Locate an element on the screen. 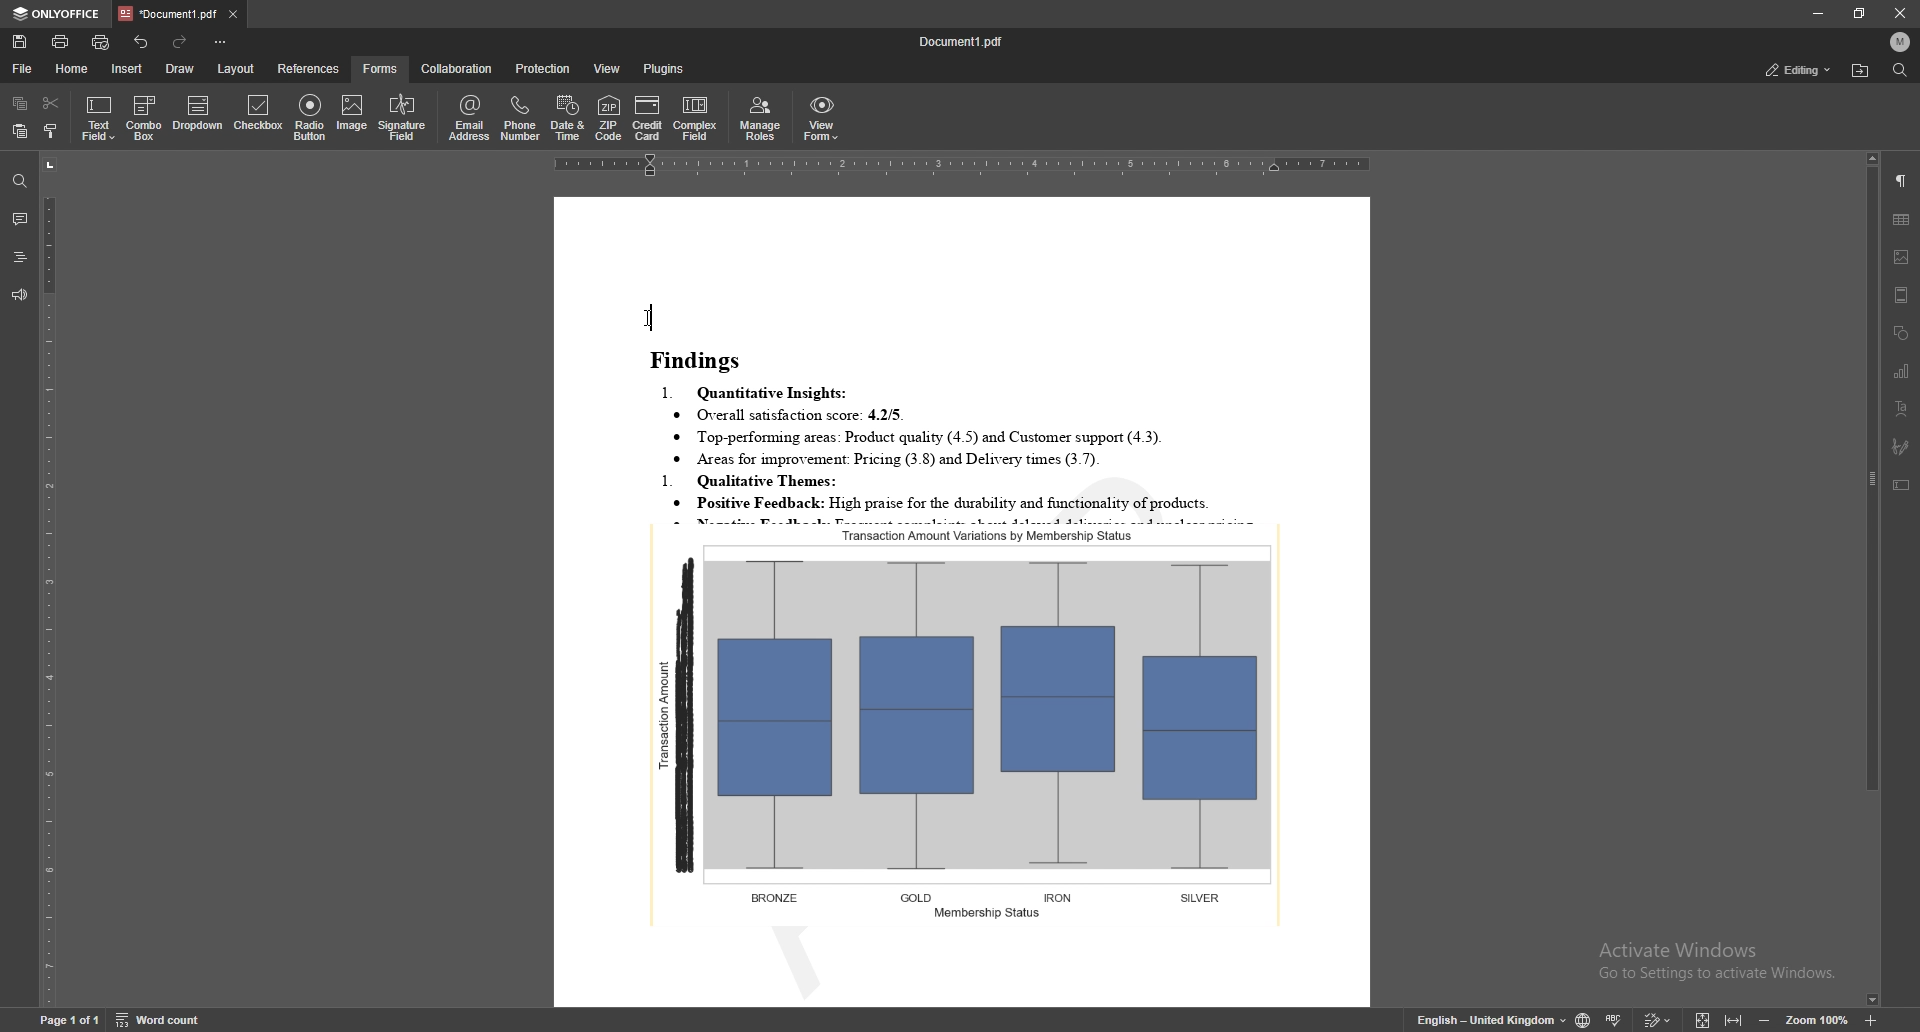 This screenshot has width=1920, height=1032. copy style is located at coordinates (53, 130).